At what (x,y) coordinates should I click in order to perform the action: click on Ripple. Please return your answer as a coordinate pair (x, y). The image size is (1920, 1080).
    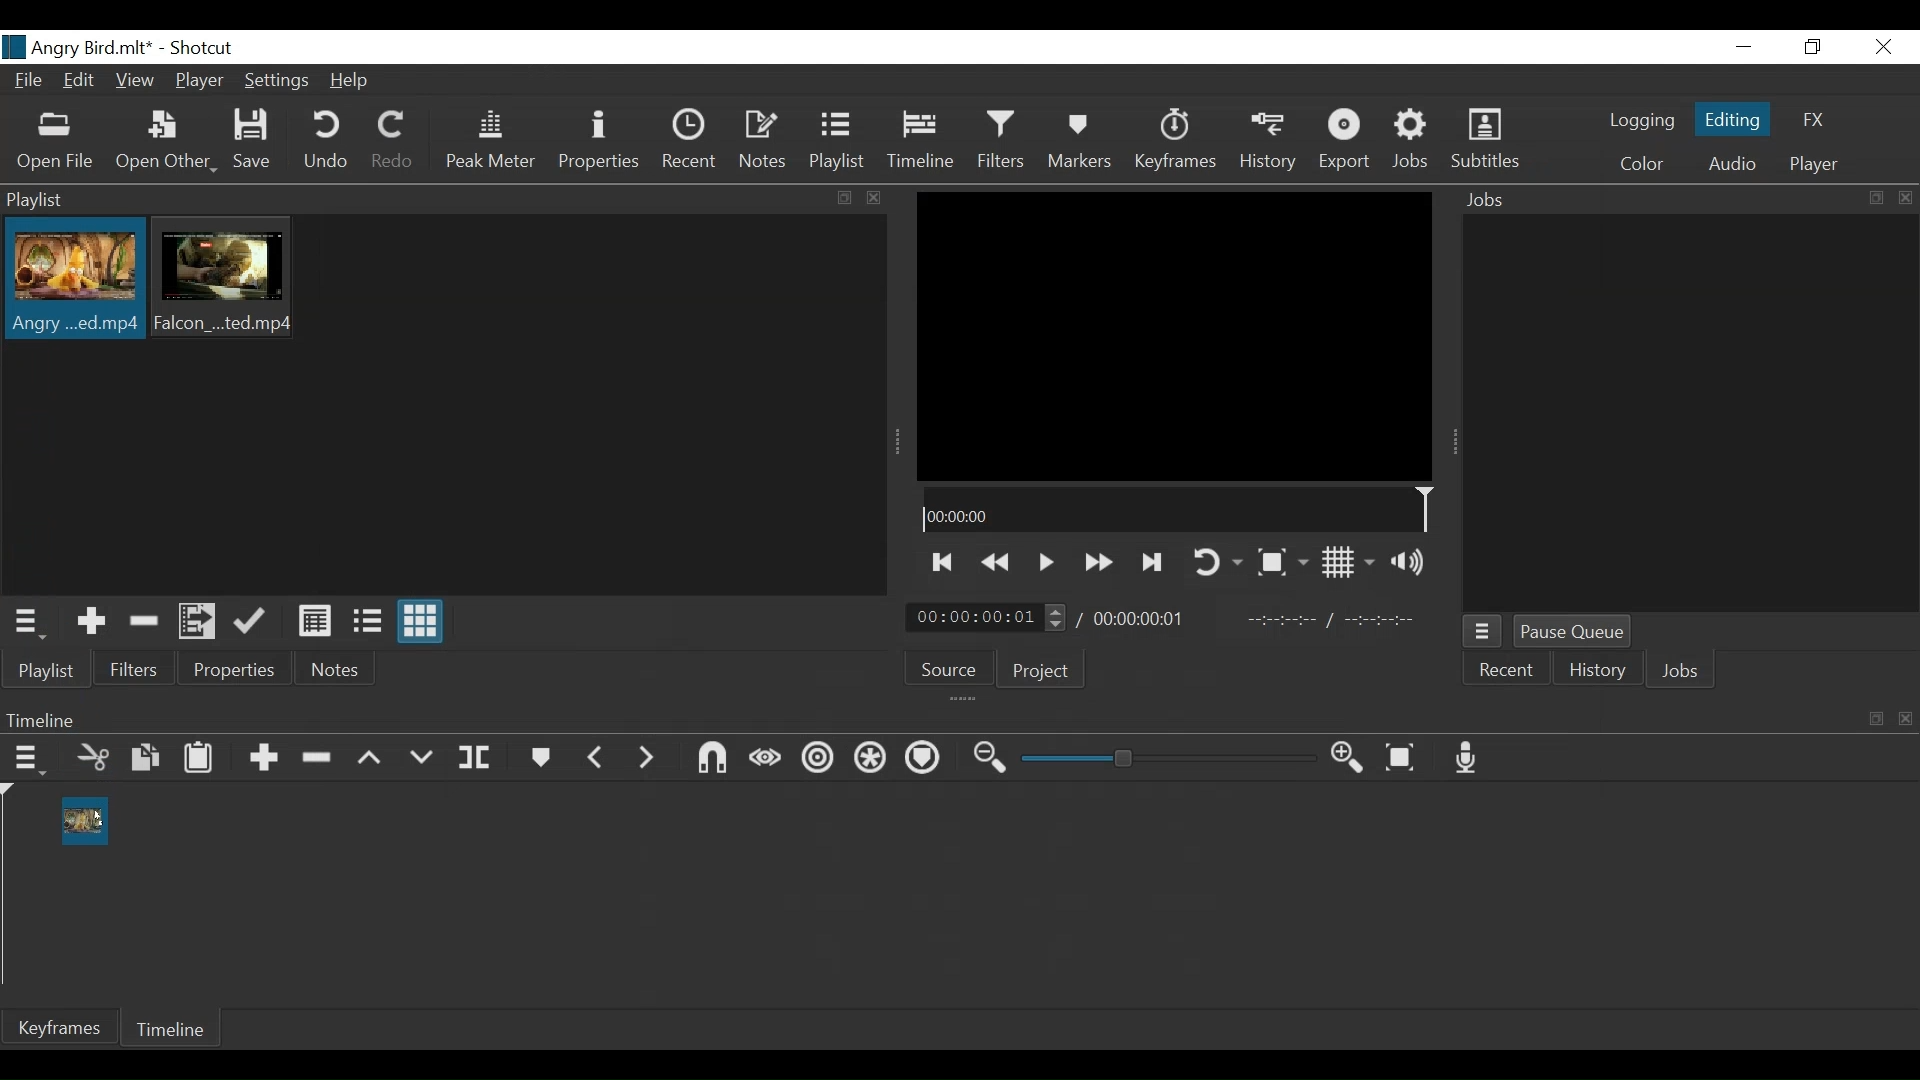
    Looking at the image, I should click on (820, 759).